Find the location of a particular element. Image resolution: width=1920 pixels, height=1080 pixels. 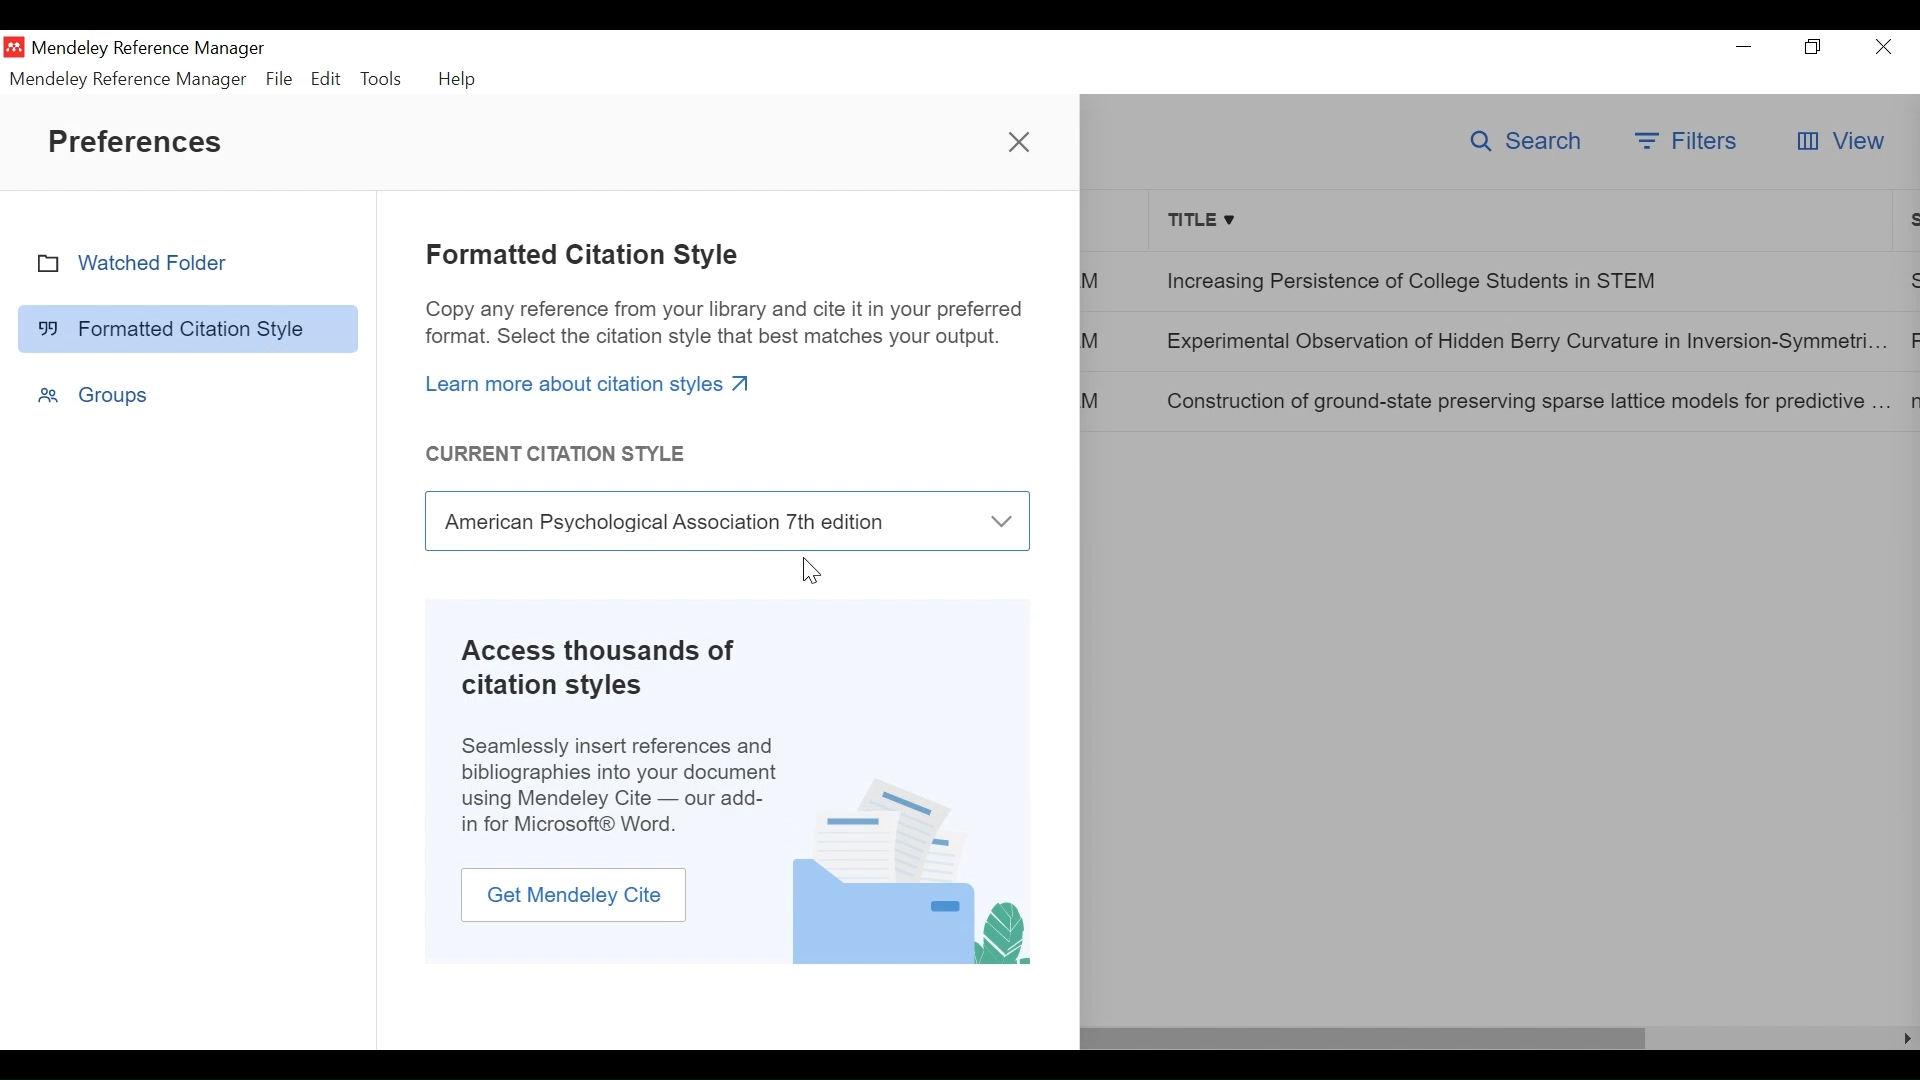

Increasing Persistence of College Students in STEM is located at coordinates (1520, 279).